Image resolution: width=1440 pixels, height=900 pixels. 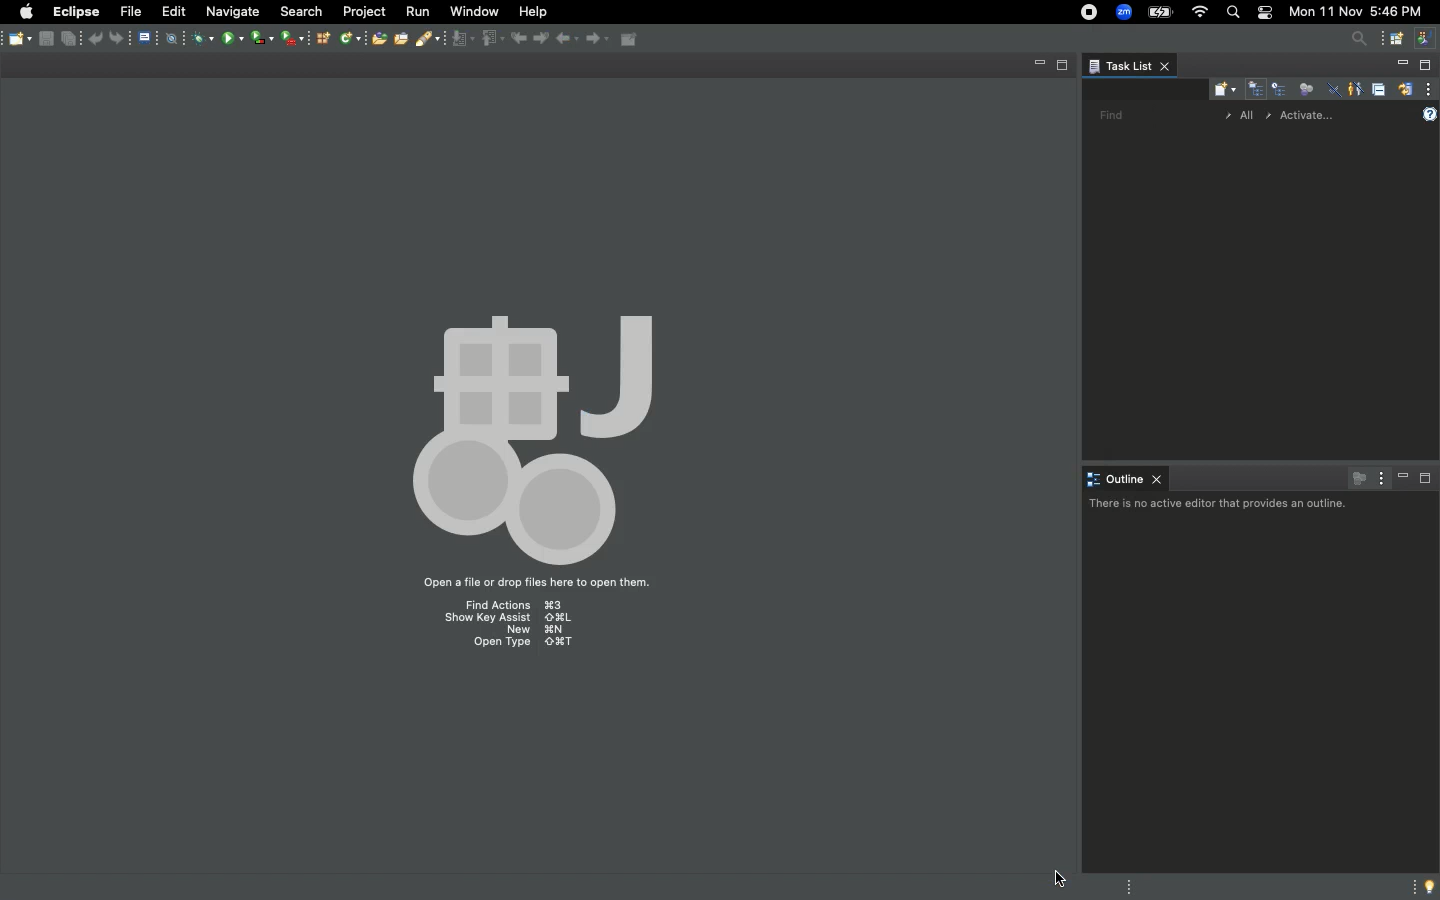 I want to click on Recording, so click(x=1085, y=12).